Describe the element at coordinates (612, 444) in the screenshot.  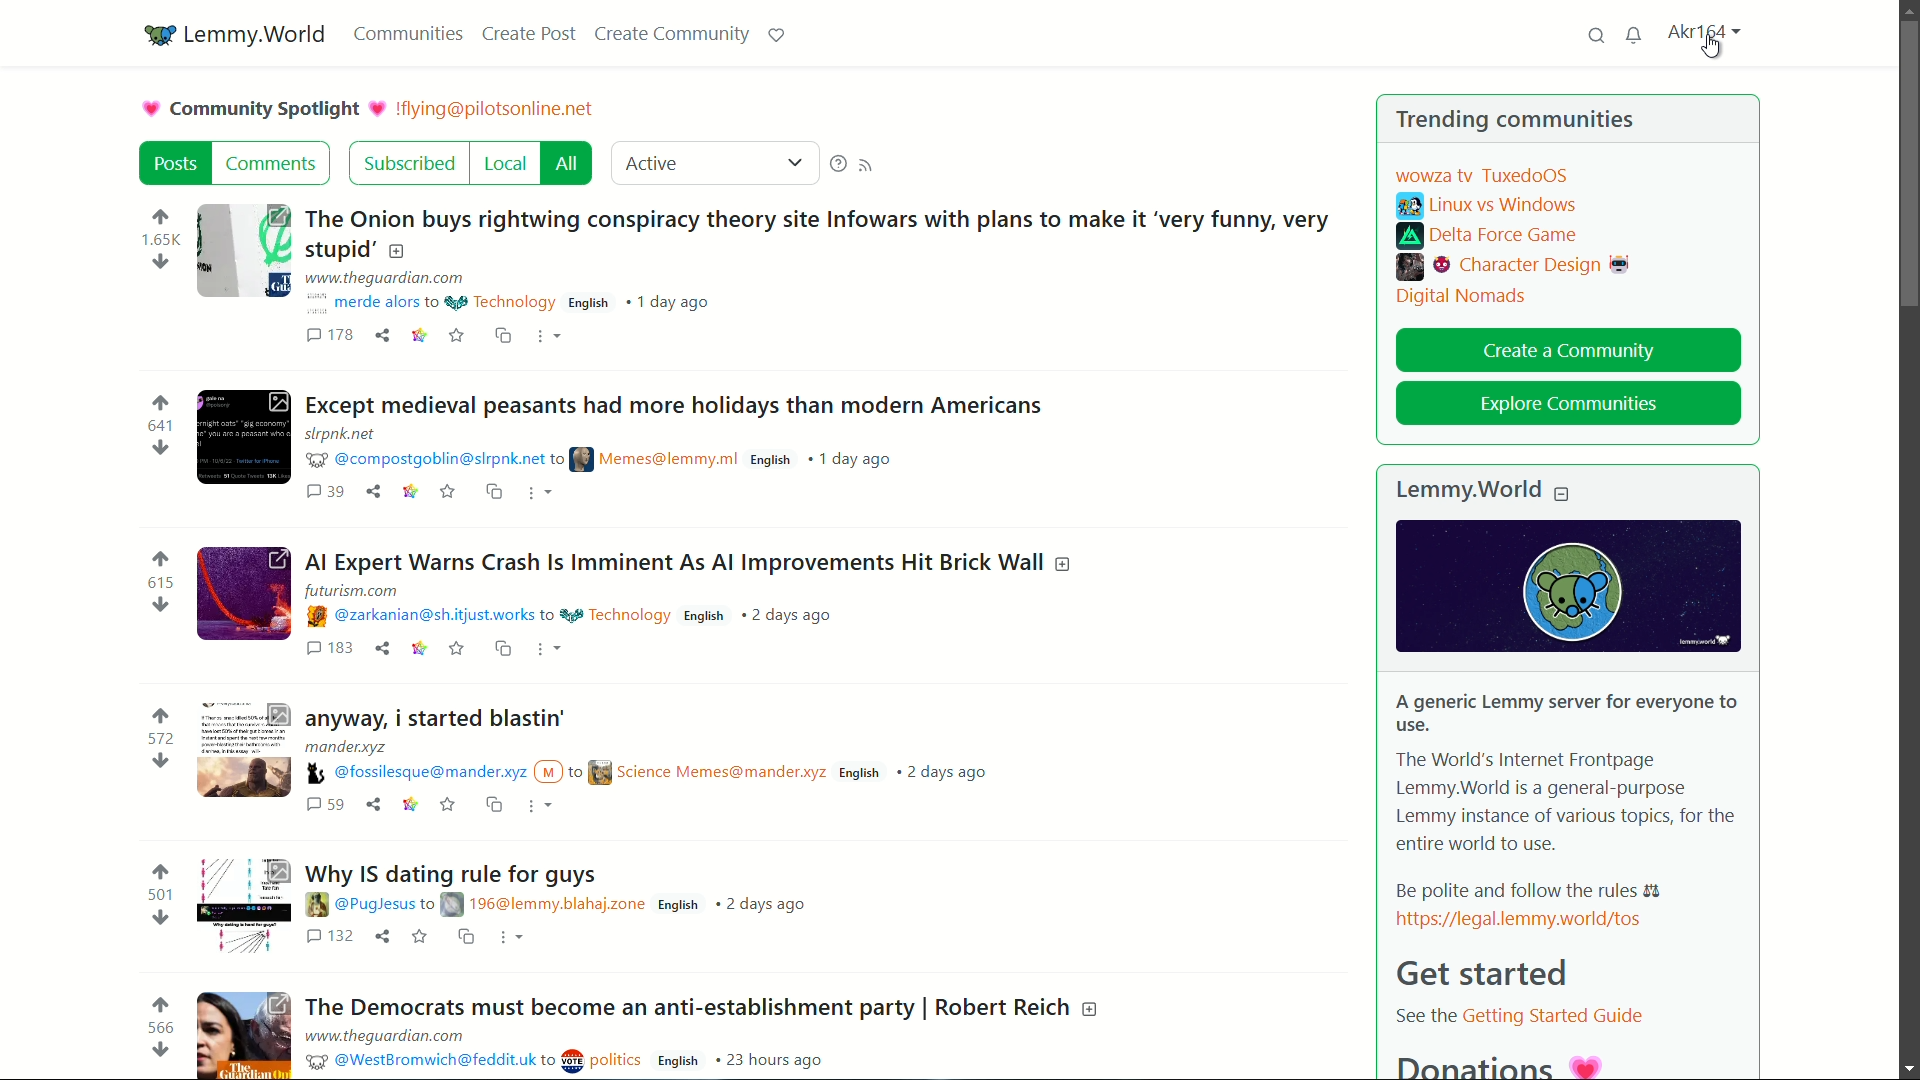
I see `post details` at that location.